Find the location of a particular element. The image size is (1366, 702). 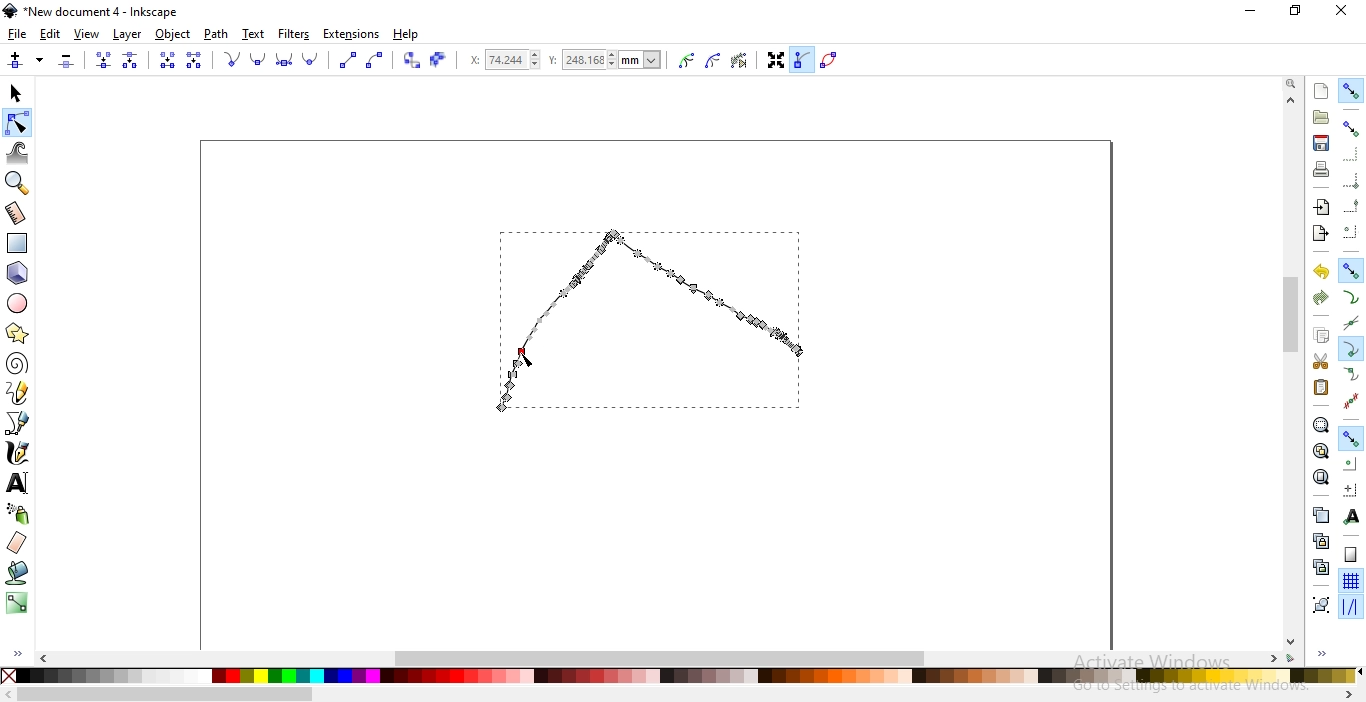

cut is located at coordinates (1320, 362).